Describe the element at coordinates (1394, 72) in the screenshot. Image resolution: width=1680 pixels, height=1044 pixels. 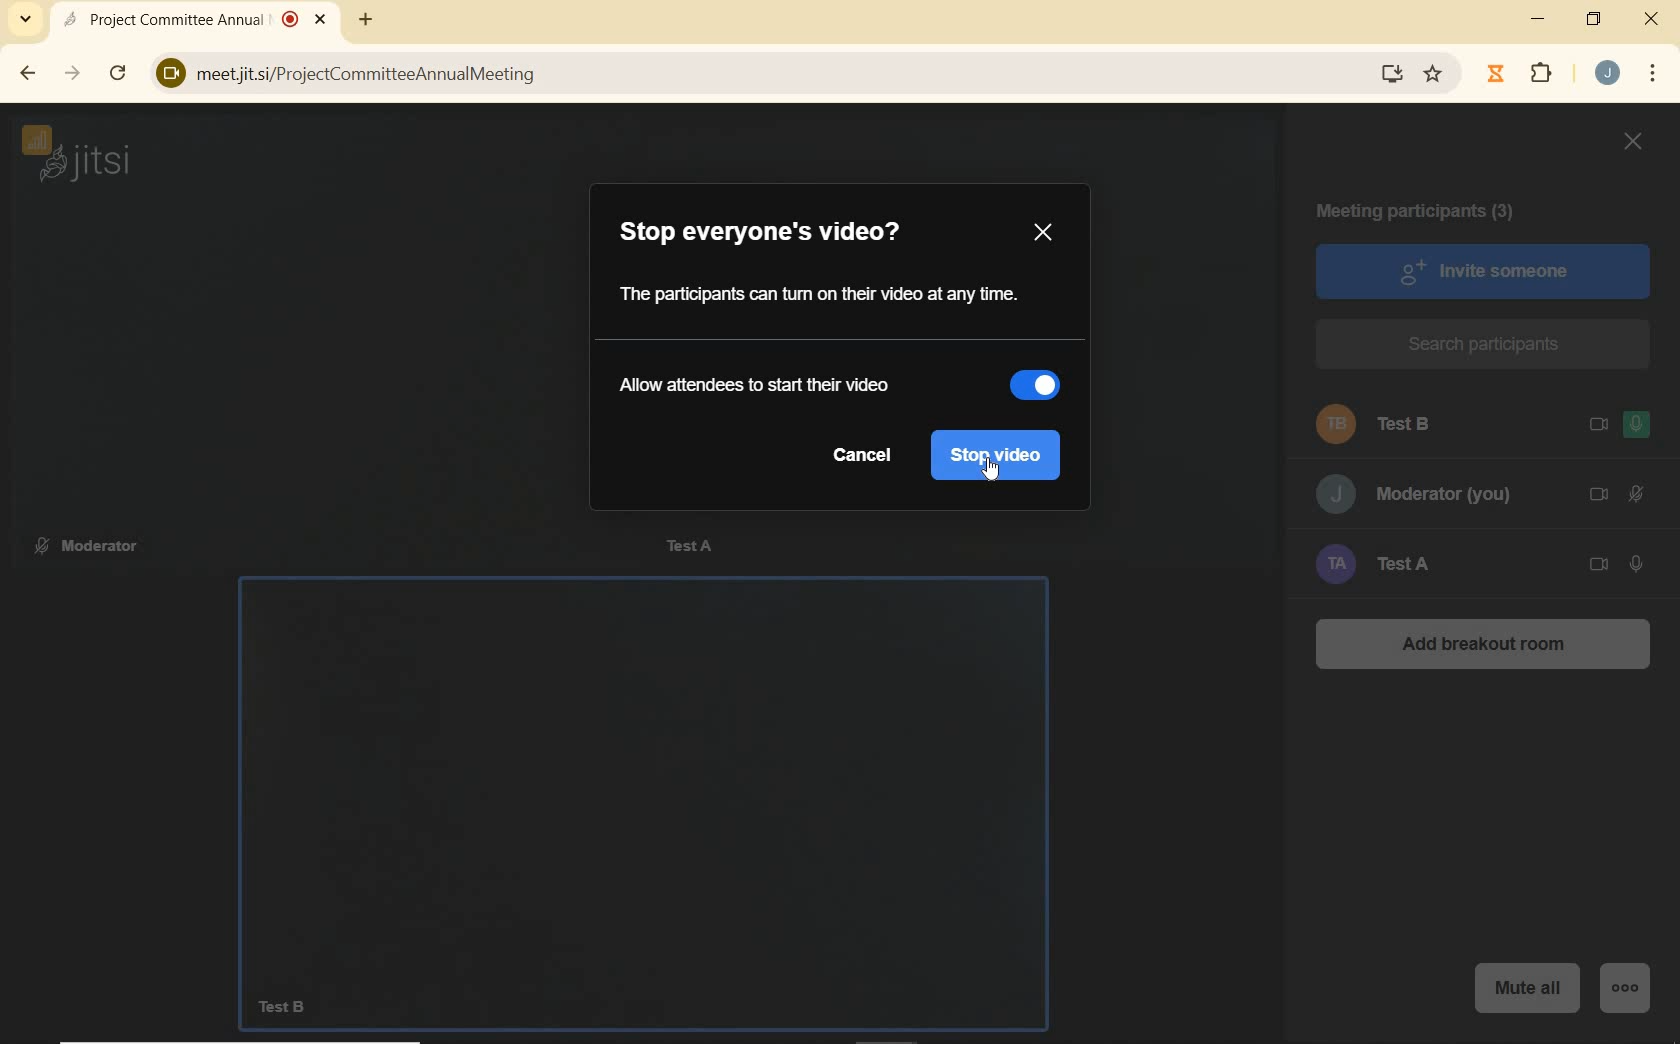
I see `download website` at that location.